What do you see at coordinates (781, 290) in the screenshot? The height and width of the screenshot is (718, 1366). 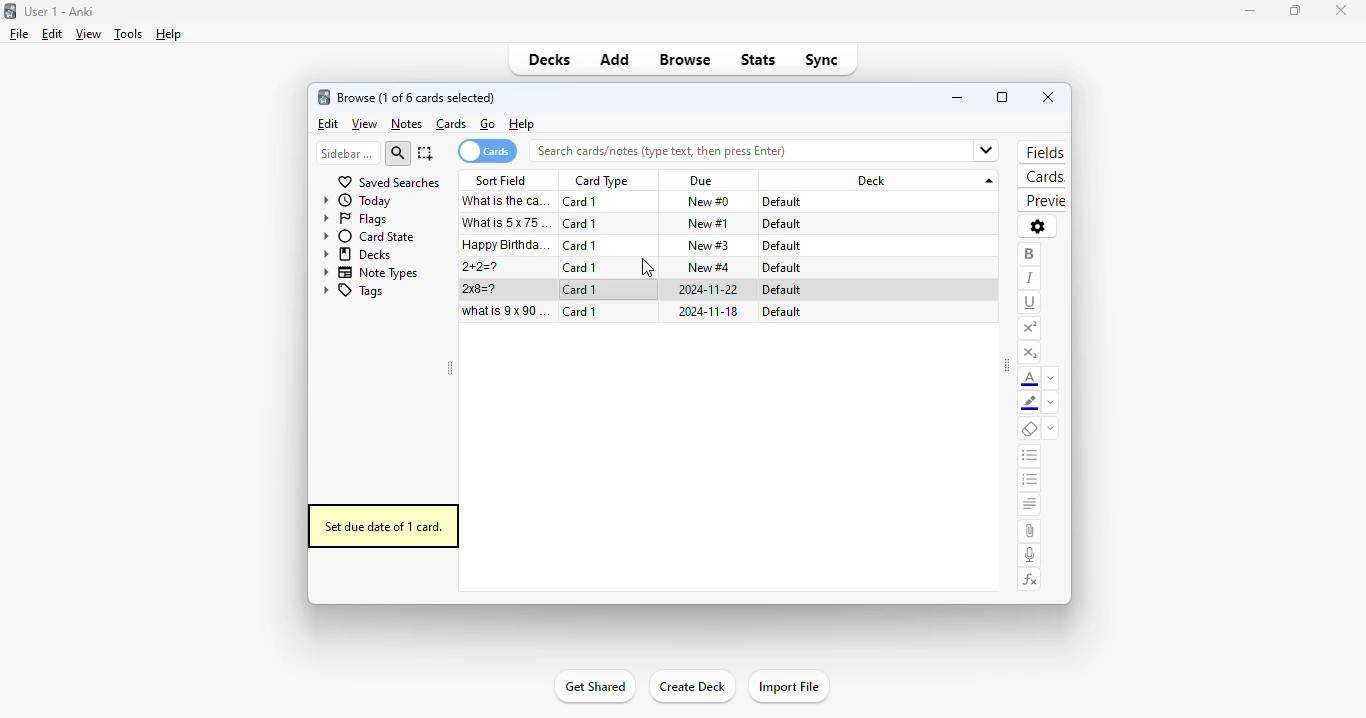 I see `default` at bounding box center [781, 290].